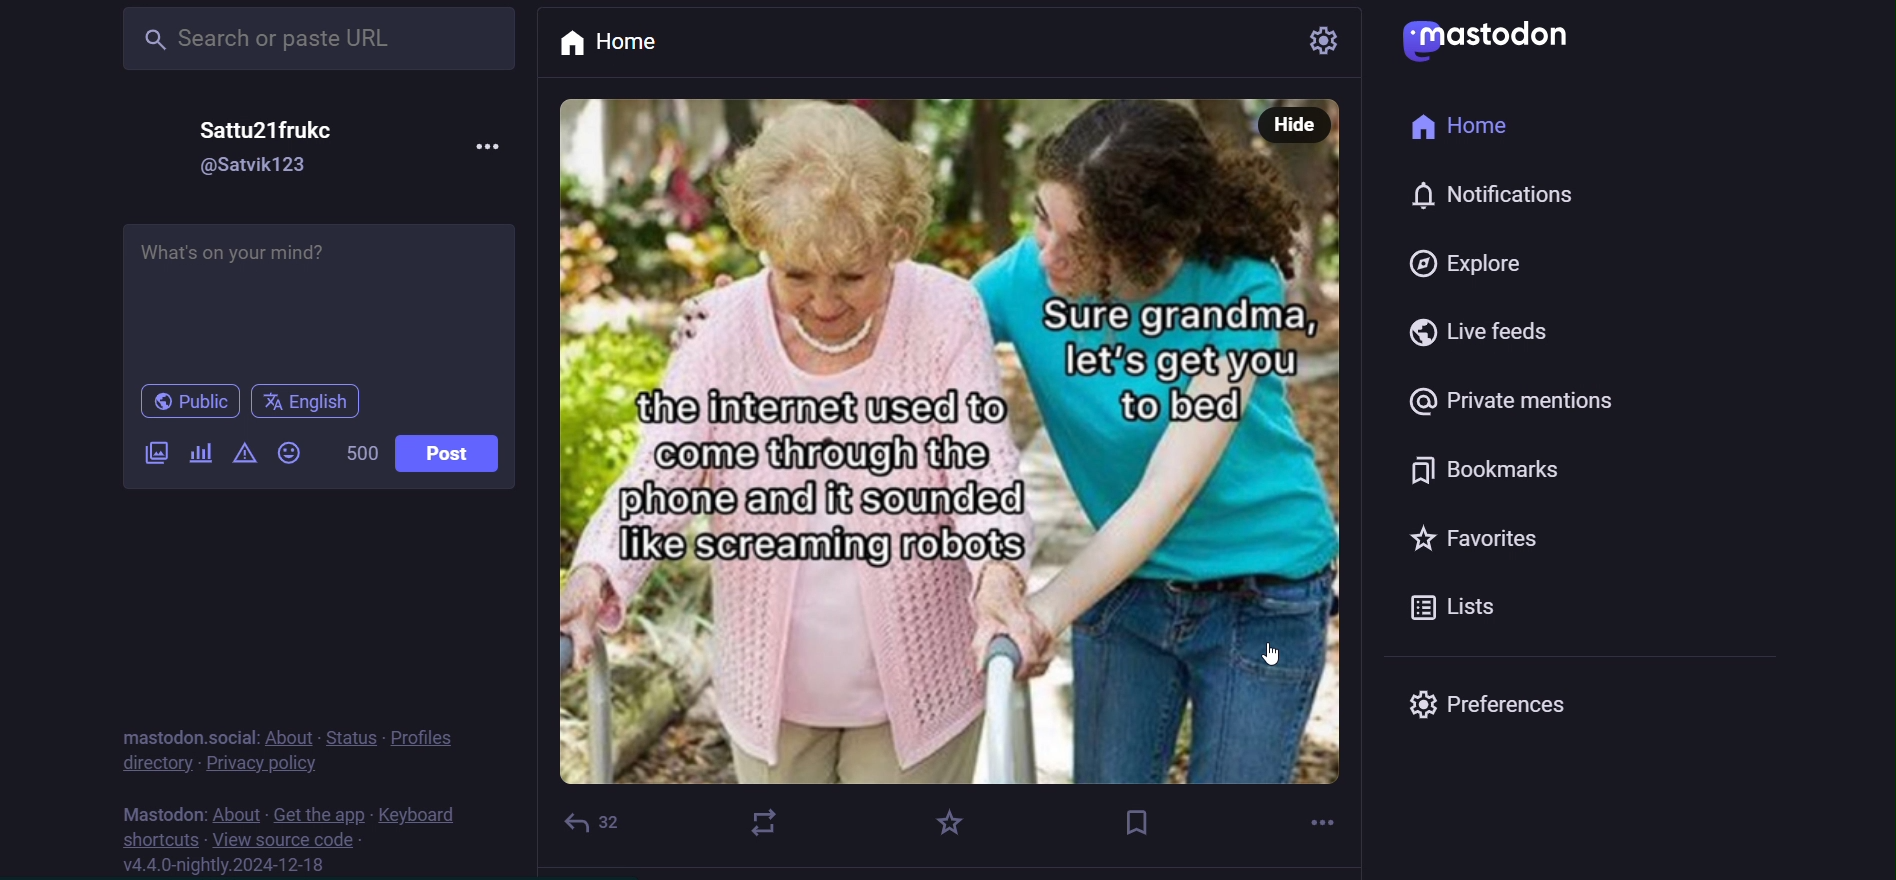 This screenshot has height=880, width=1896. I want to click on Sattu21frukc, so click(269, 131).